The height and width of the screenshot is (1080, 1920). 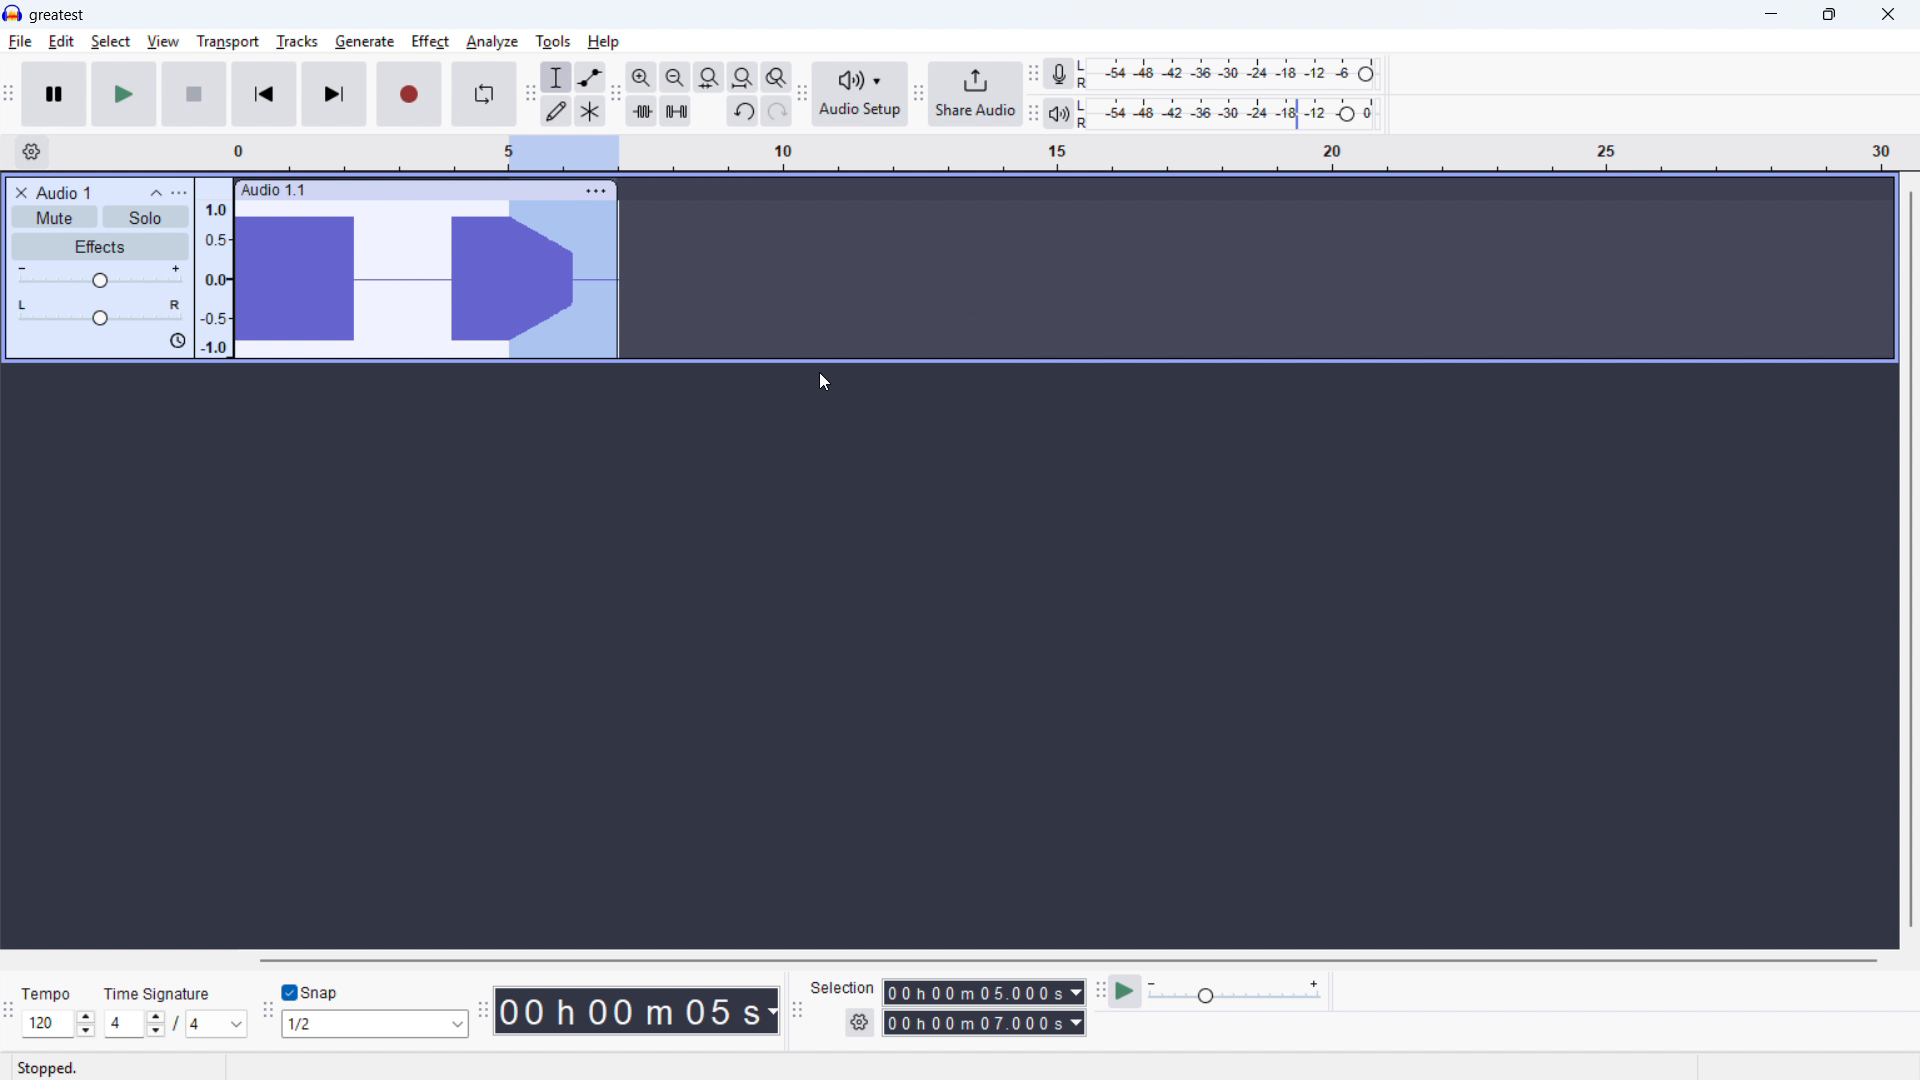 What do you see at coordinates (563, 278) in the screenshot?
I see `Waveform updated ` at bounding box center [563, 278].